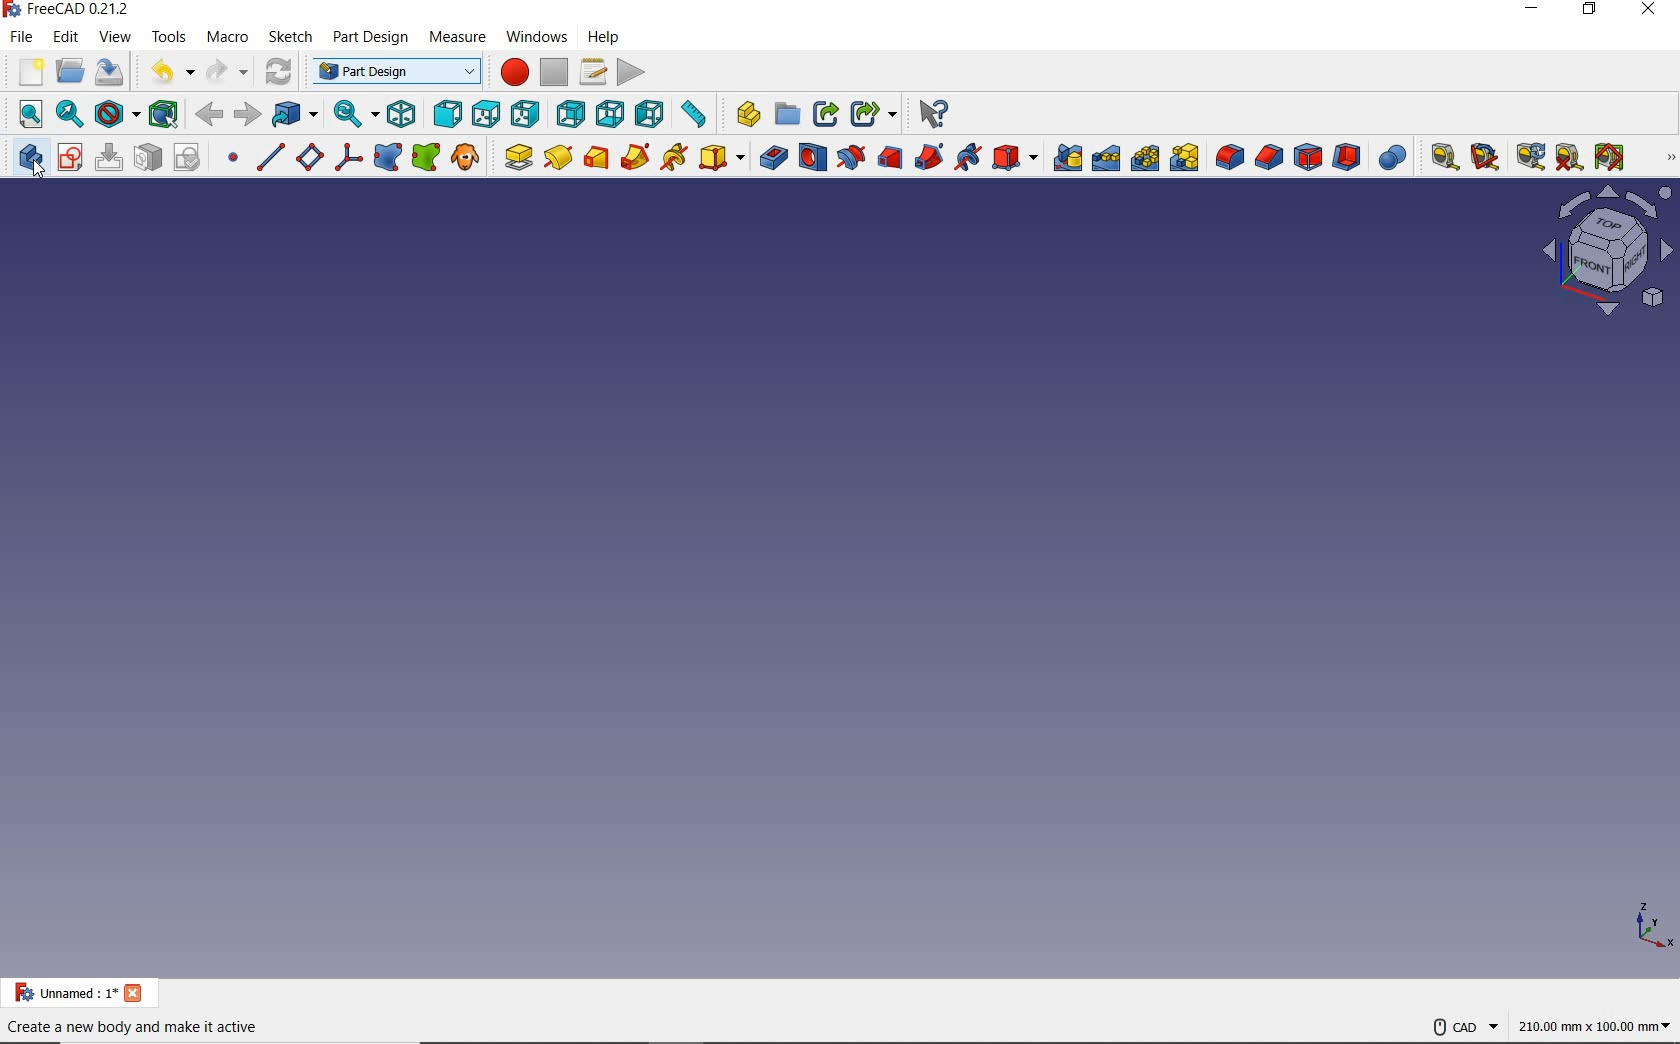 Image resolution: width=1680 pixels, height=1044 pixels. What do you see at coordinates (773, 155) in the screenshot?
I see `POCKET` at bounding box center [773, 155].